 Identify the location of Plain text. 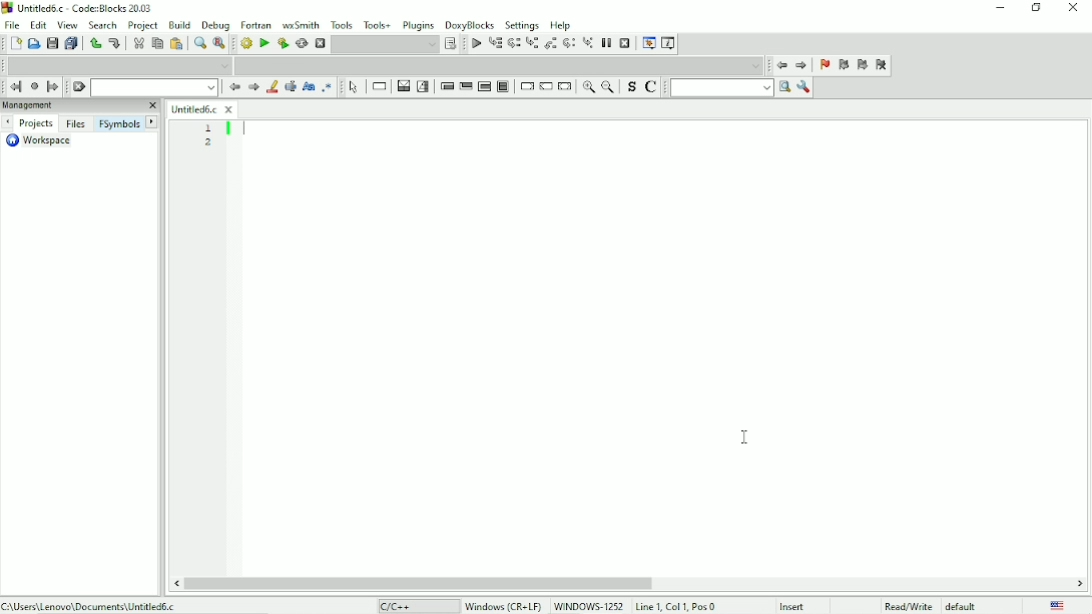
(403, 606).